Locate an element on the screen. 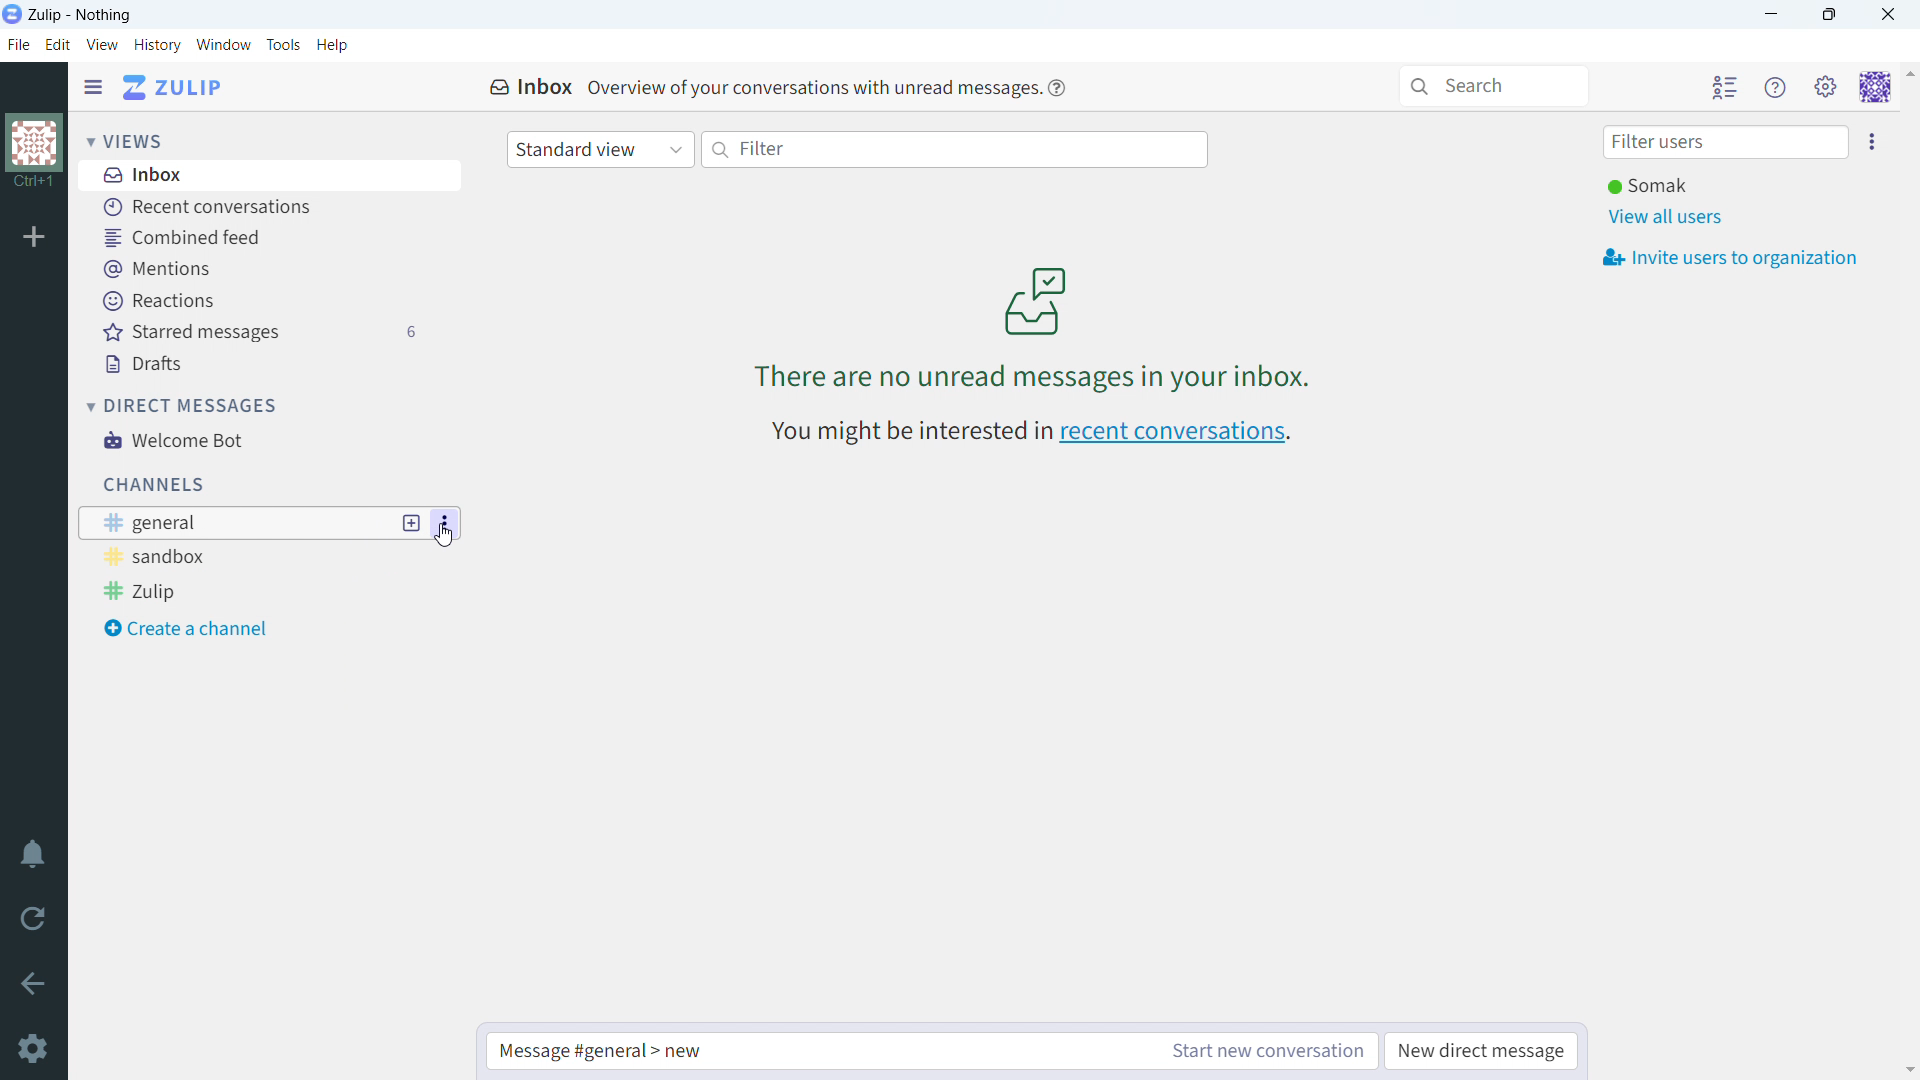 This screenshot has width=1920, height=1080. history is located at coordinates (156, 45).